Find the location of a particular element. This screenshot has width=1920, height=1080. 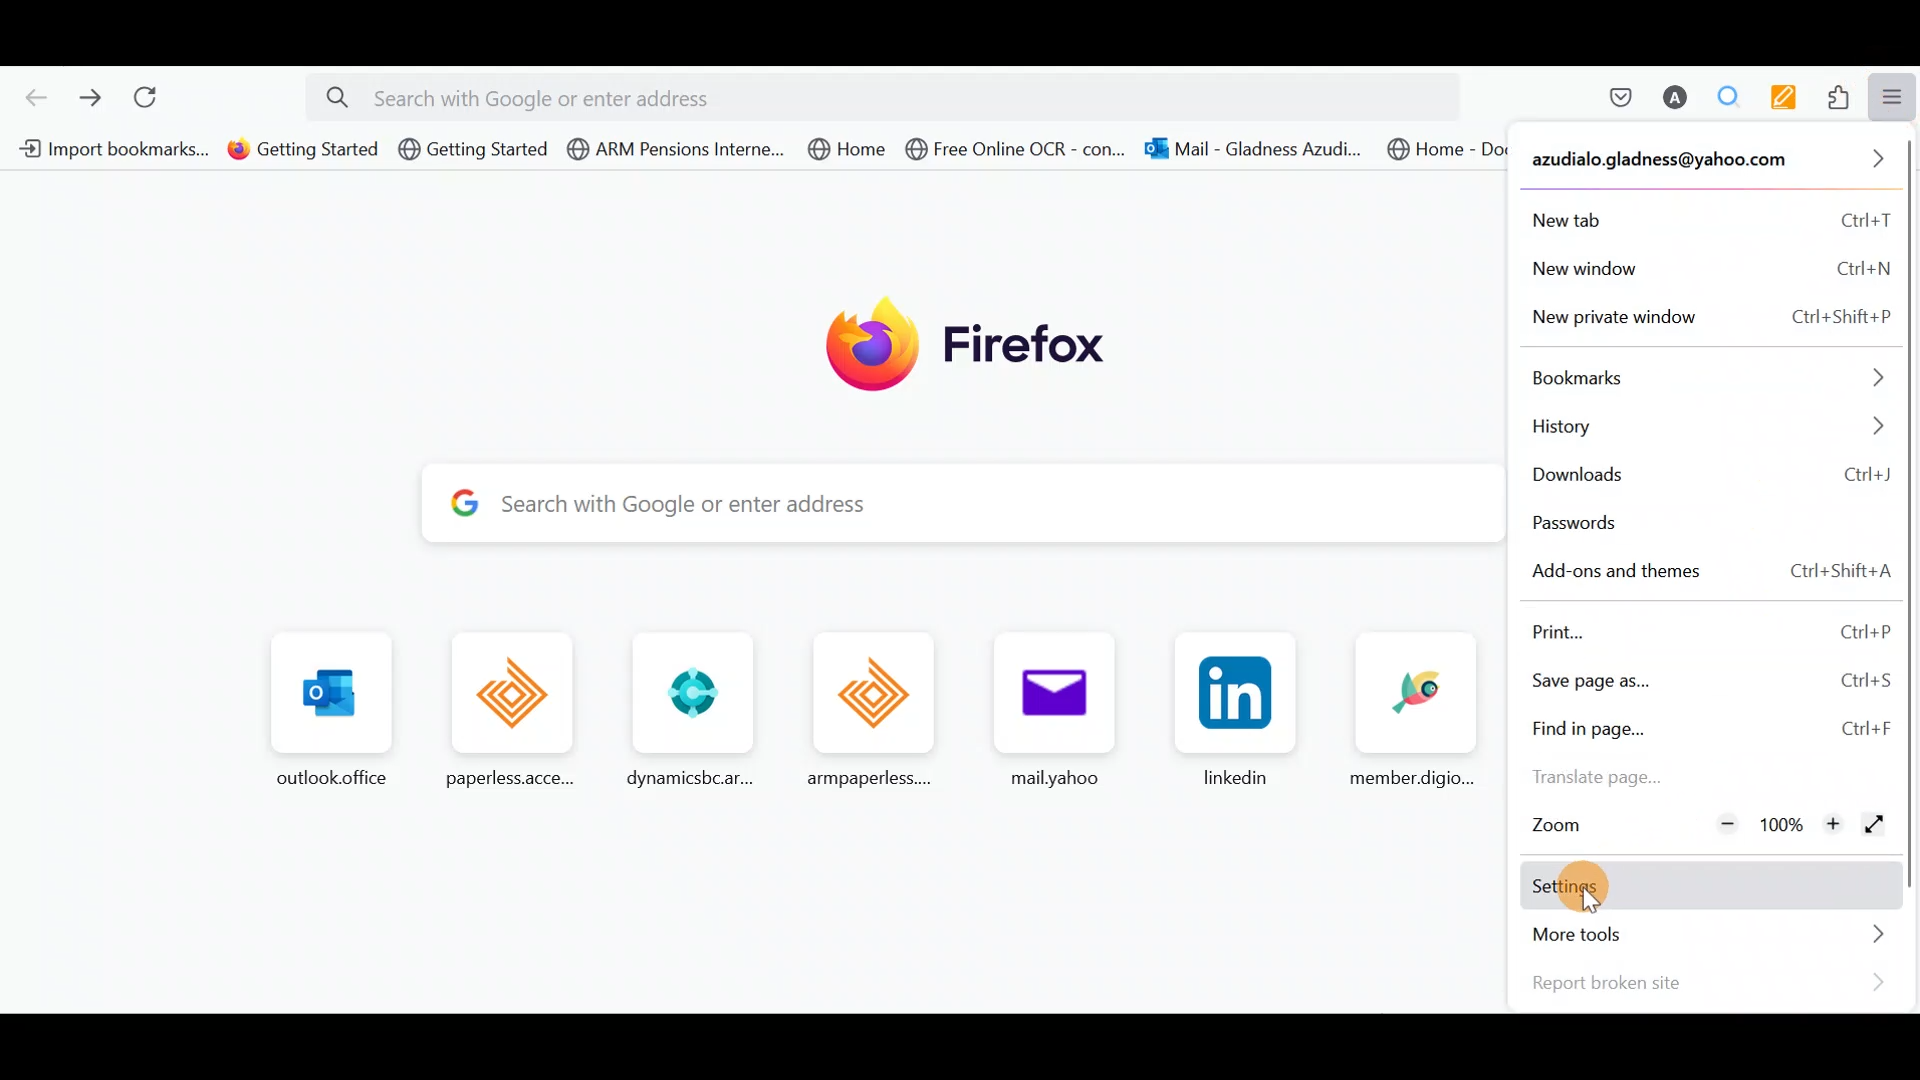

- con... G3 Mail - Gladness Azudi. is located at coordinates (1247, 150).